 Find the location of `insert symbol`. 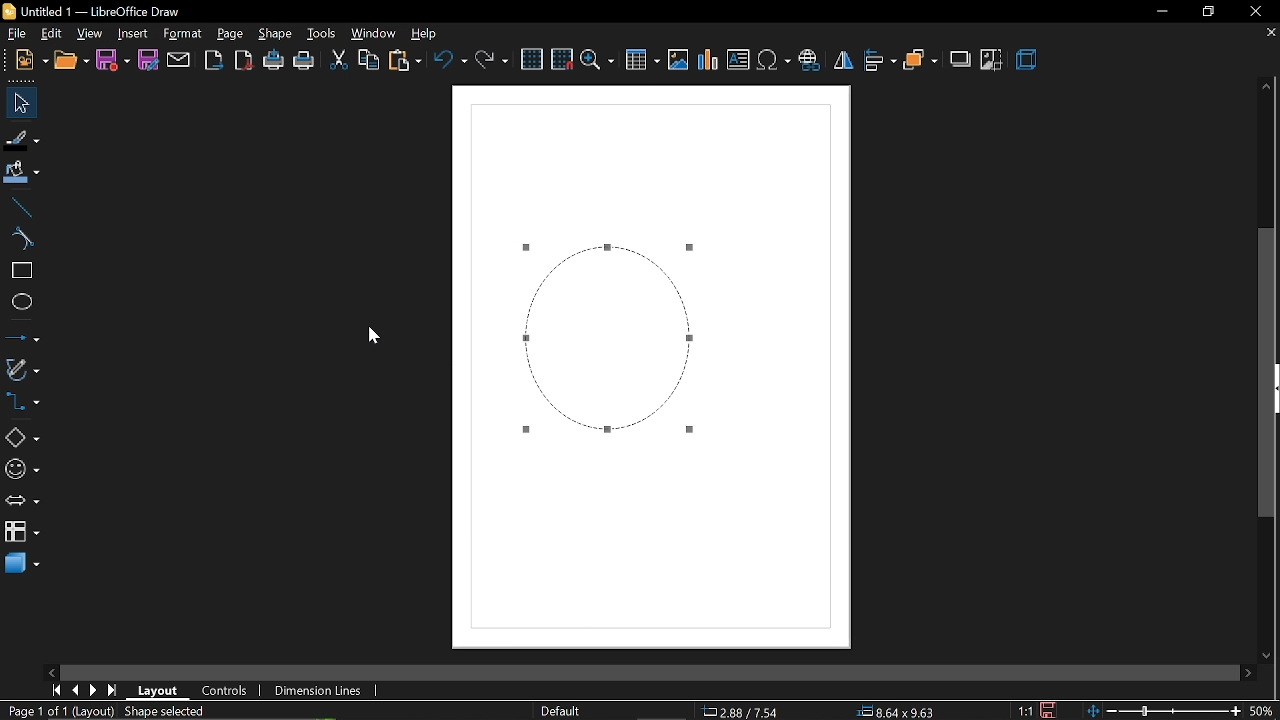

insert symbol is located at coordinates (773, 60).